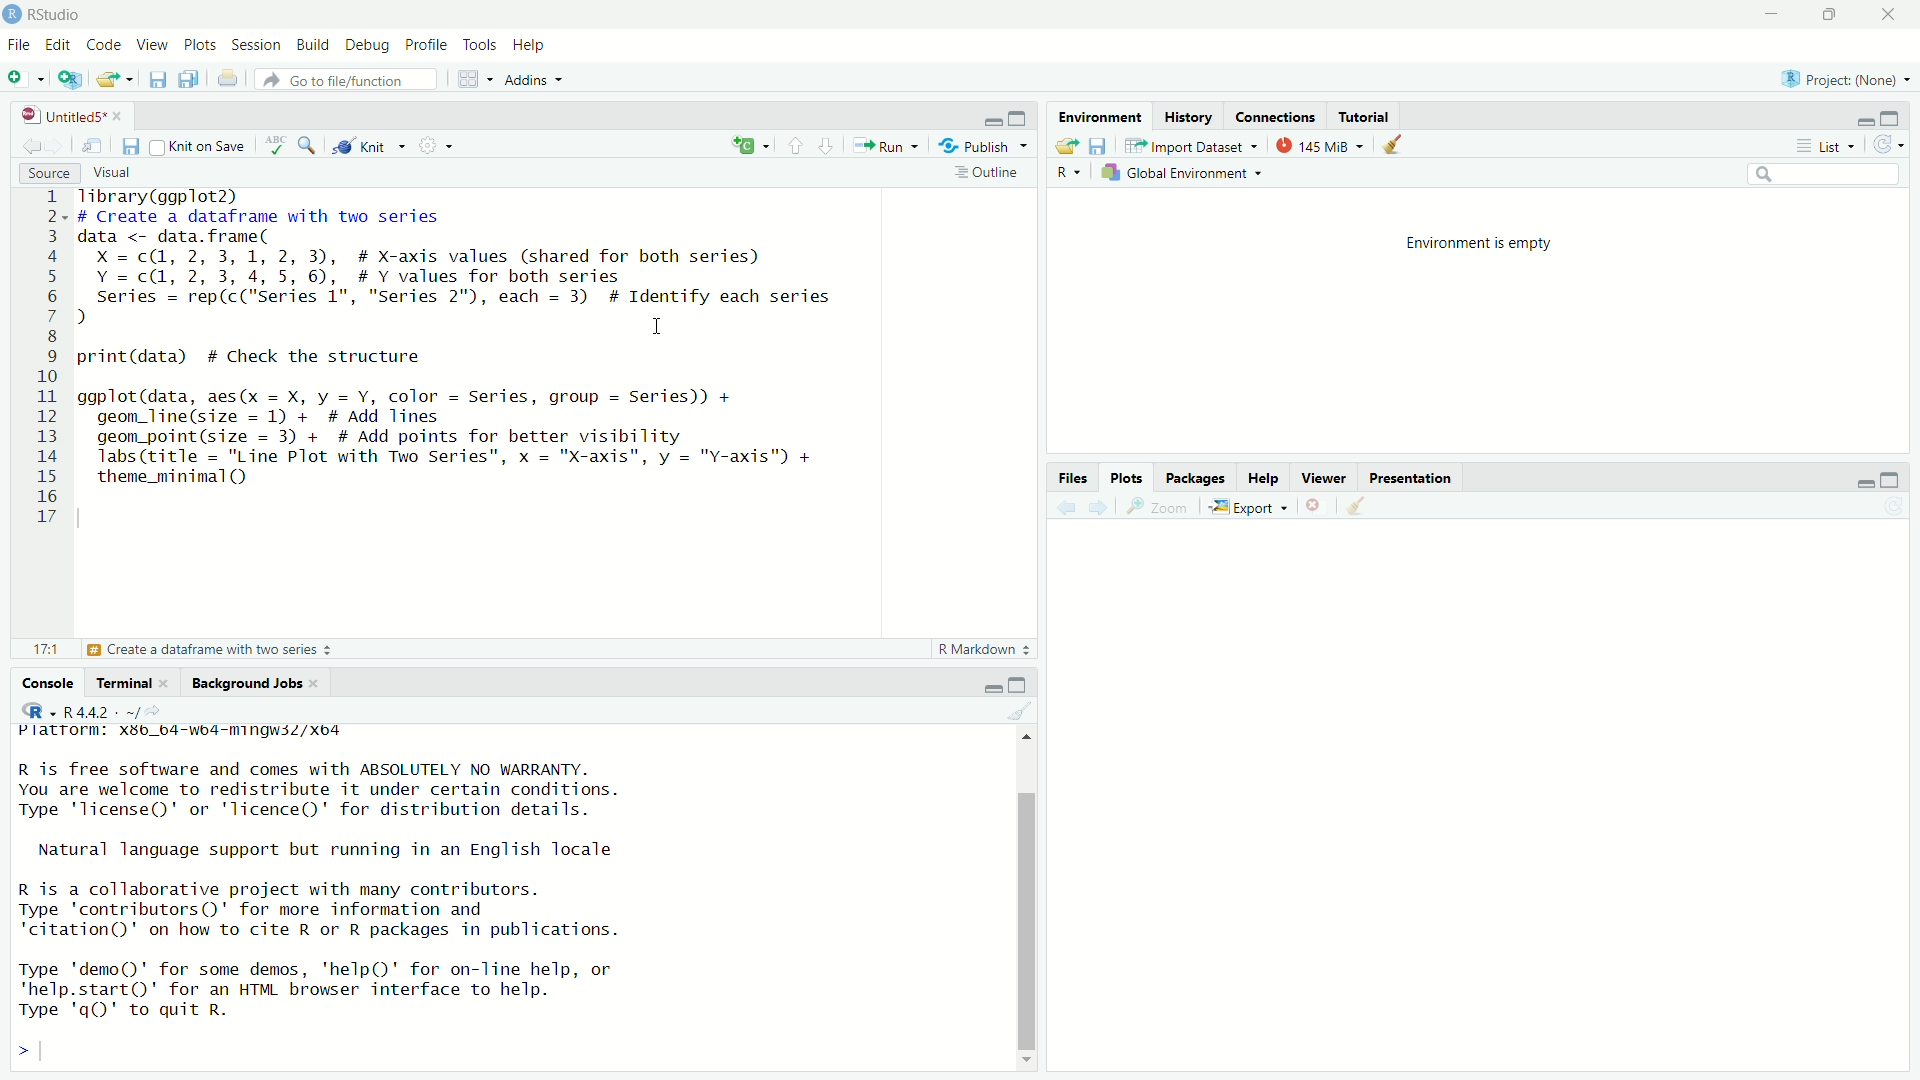  Describe the element at coordinates (1844, 82) in the screenshot. I see `Project Name` at that location.